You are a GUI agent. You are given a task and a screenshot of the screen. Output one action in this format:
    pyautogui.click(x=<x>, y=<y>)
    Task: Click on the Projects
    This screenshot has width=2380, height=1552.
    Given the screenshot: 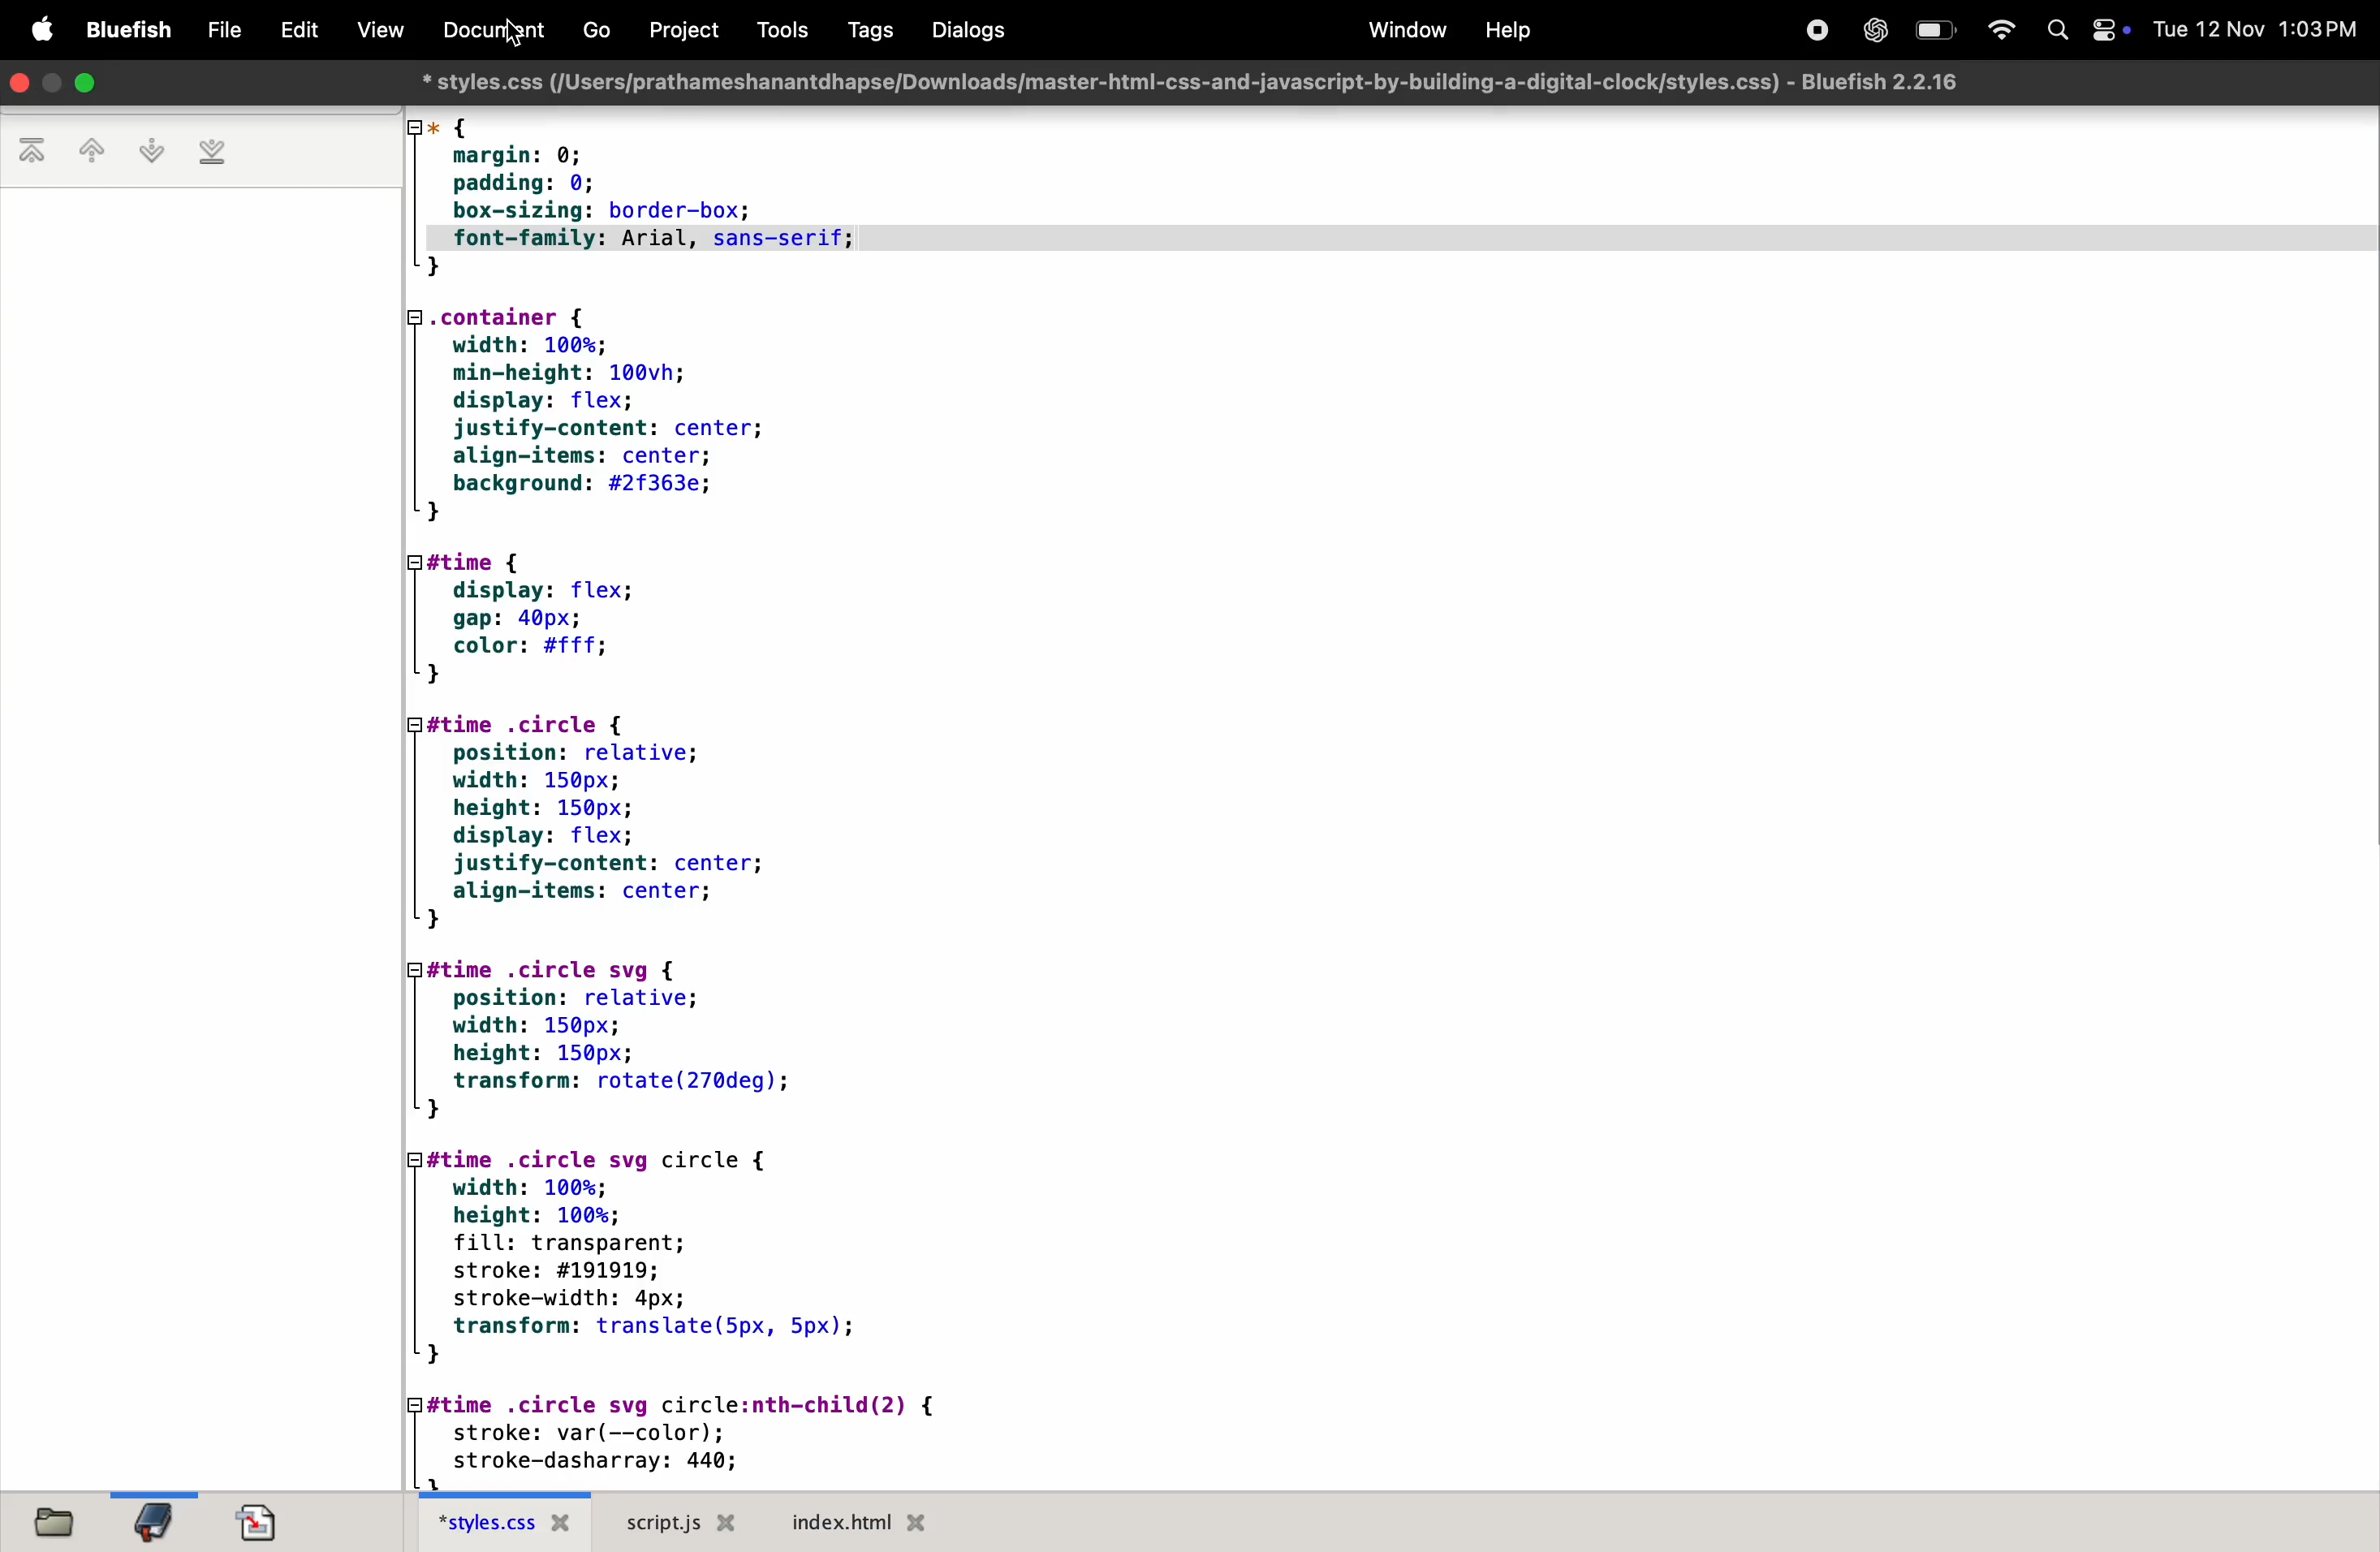 What is the action you would take?
    pyautogui.click(x=688, y=29)
    